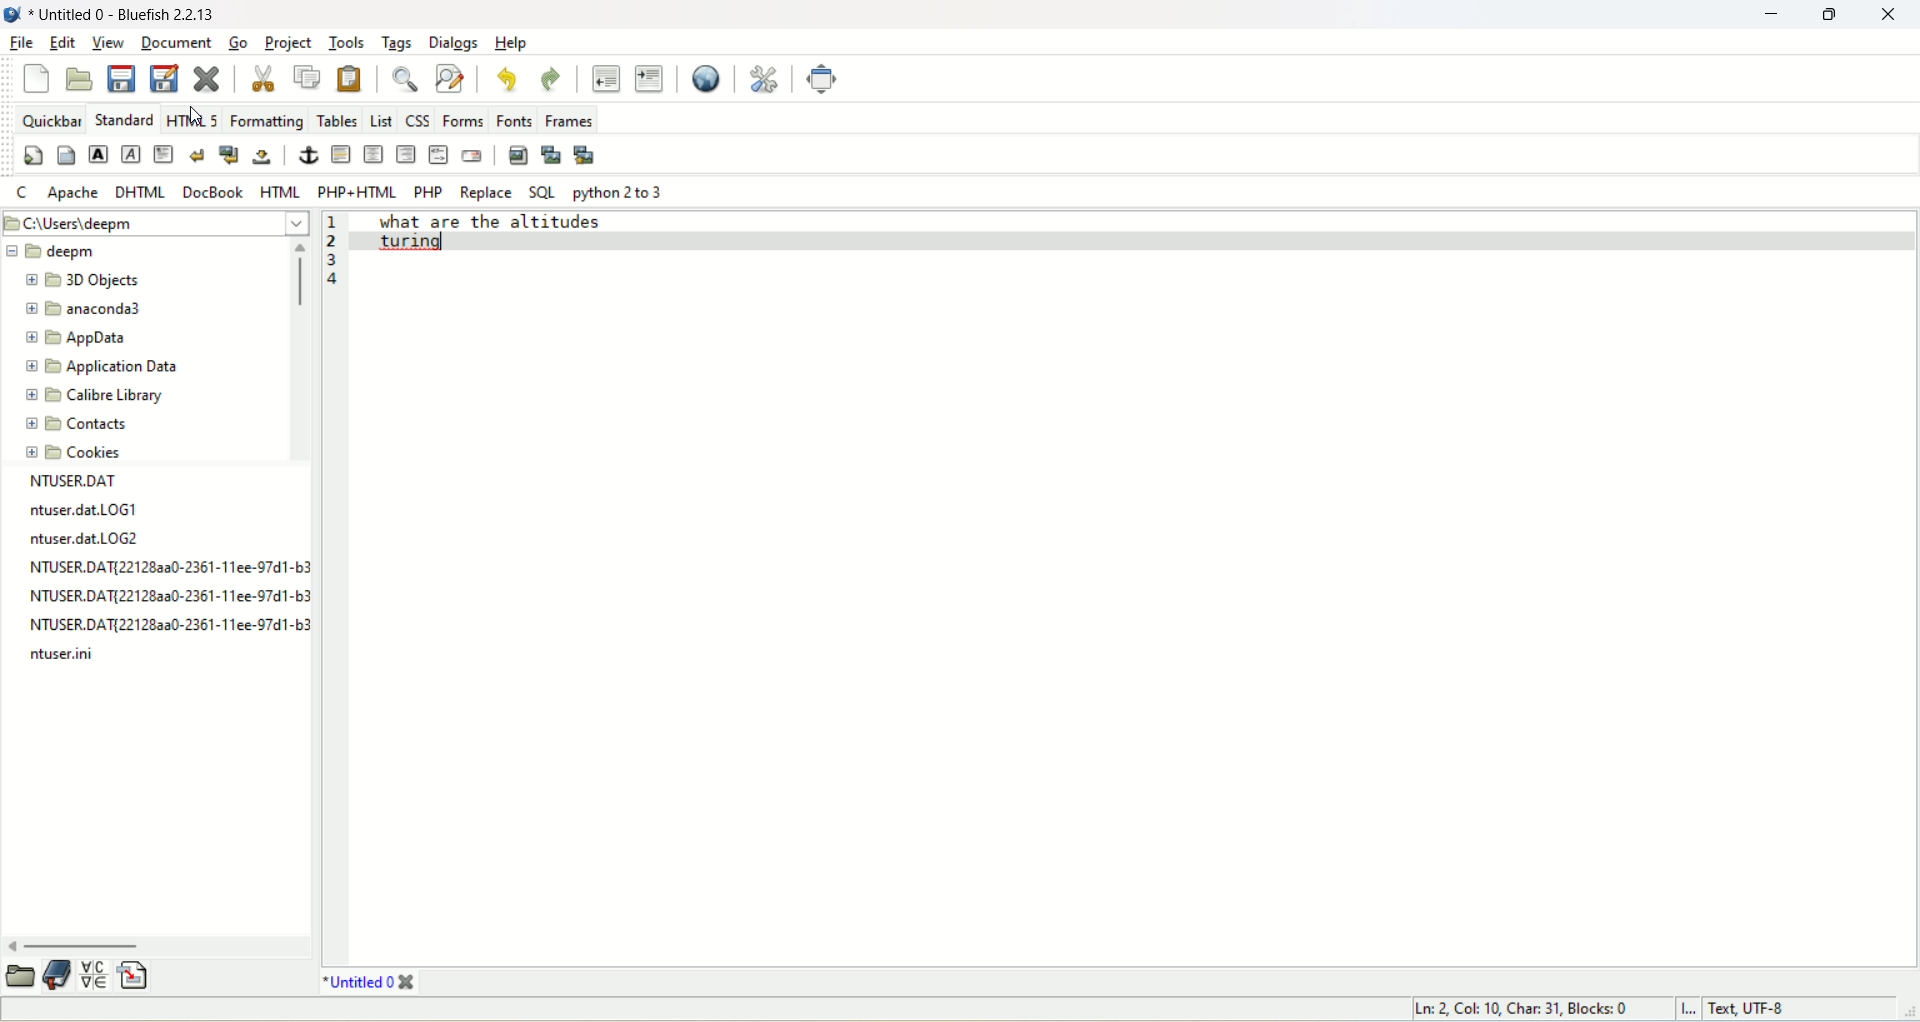 The image size is (1920, 1022). Describe the element at coordinates (98, 975) in the screenshot. I see `insert special character` at that location.